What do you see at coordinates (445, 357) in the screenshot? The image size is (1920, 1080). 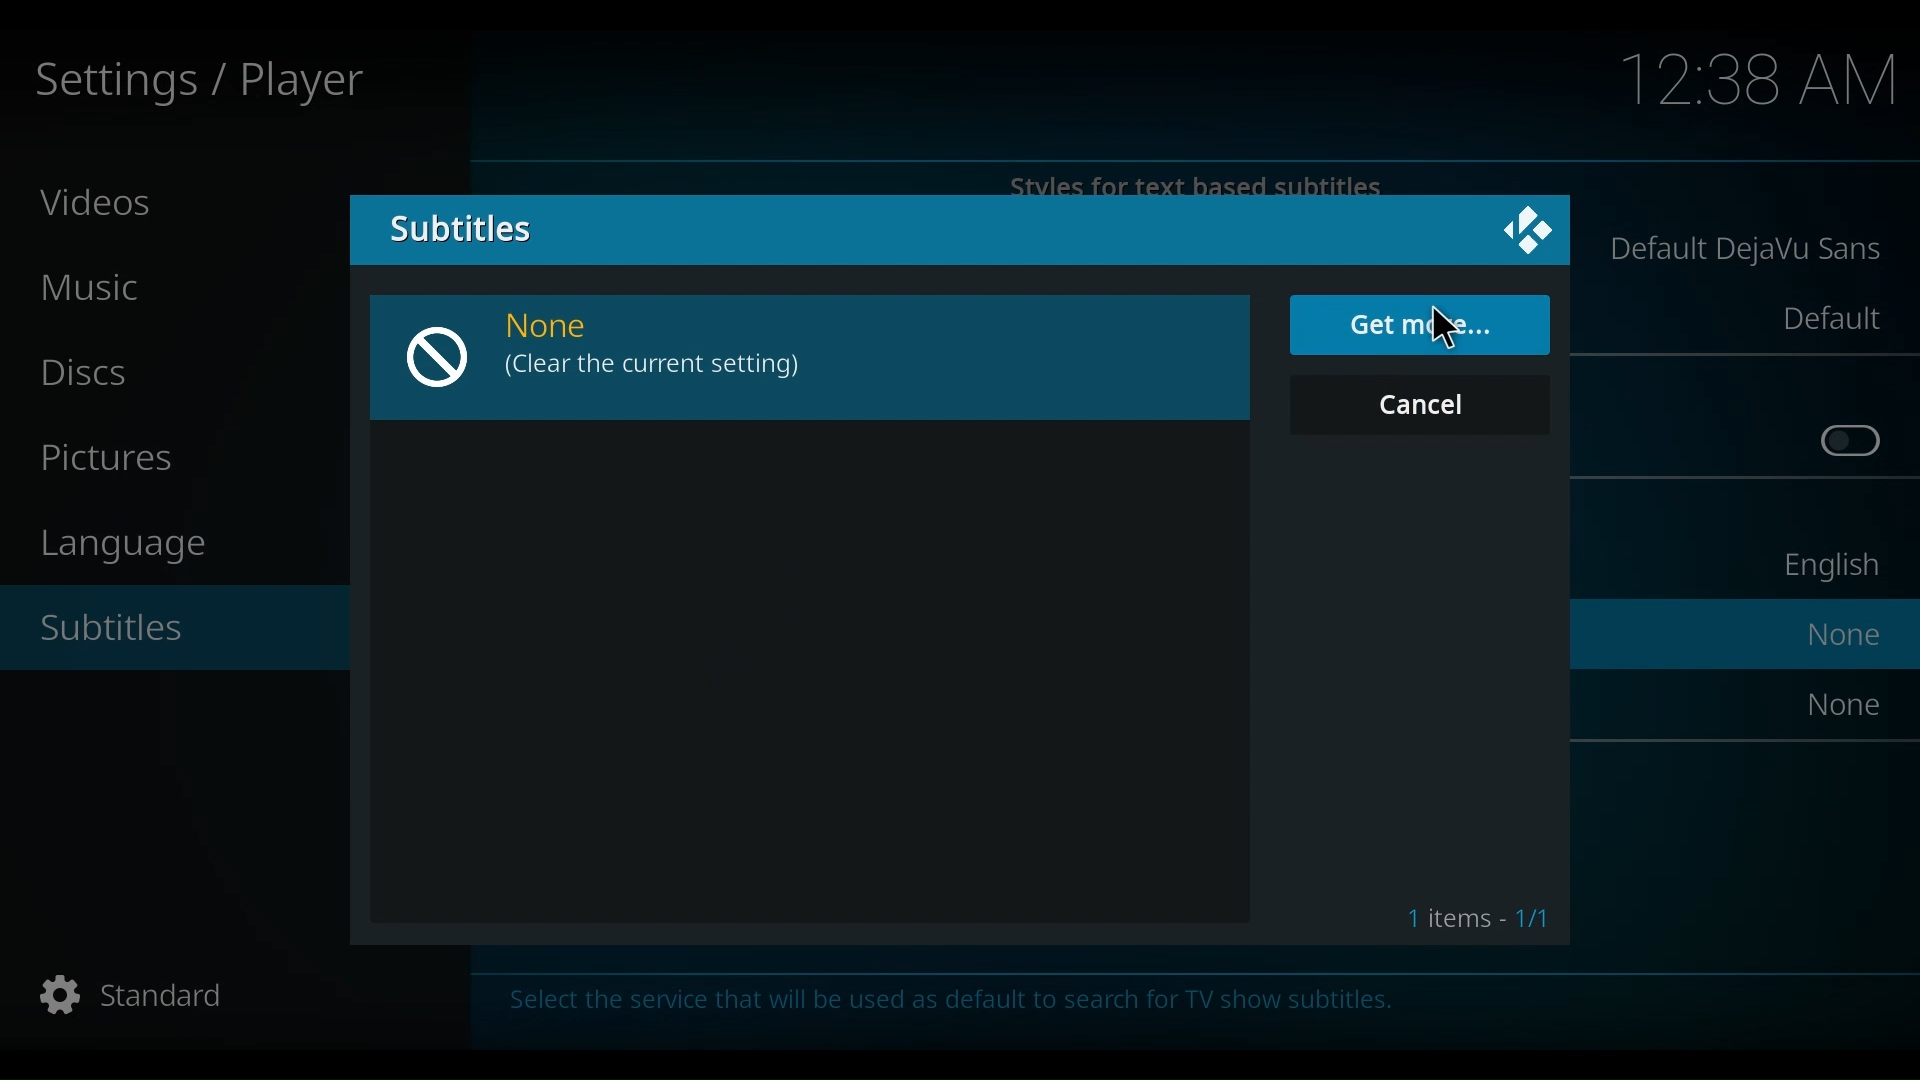 I see `Block` at bounding box center [445, 357].